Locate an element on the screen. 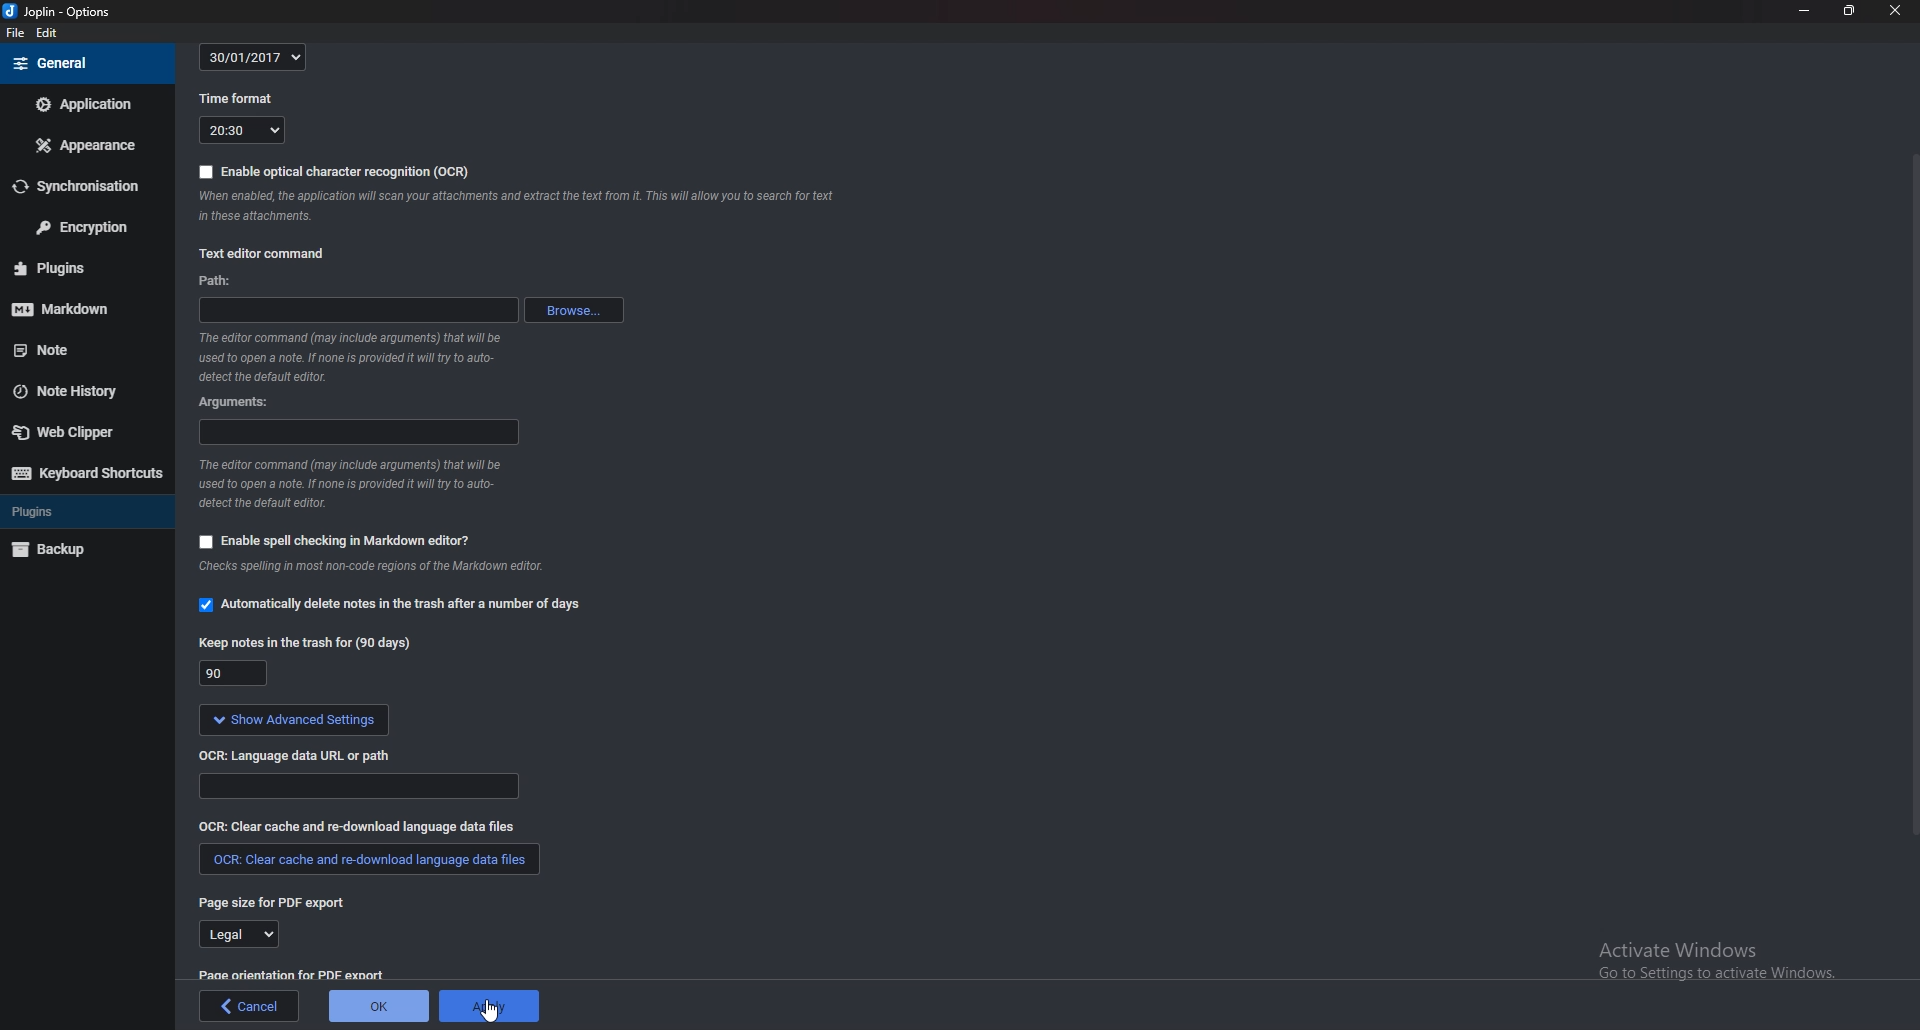 The height and width of the screenshot is (1030, 1920). browse is located at coordinates (574, 309).